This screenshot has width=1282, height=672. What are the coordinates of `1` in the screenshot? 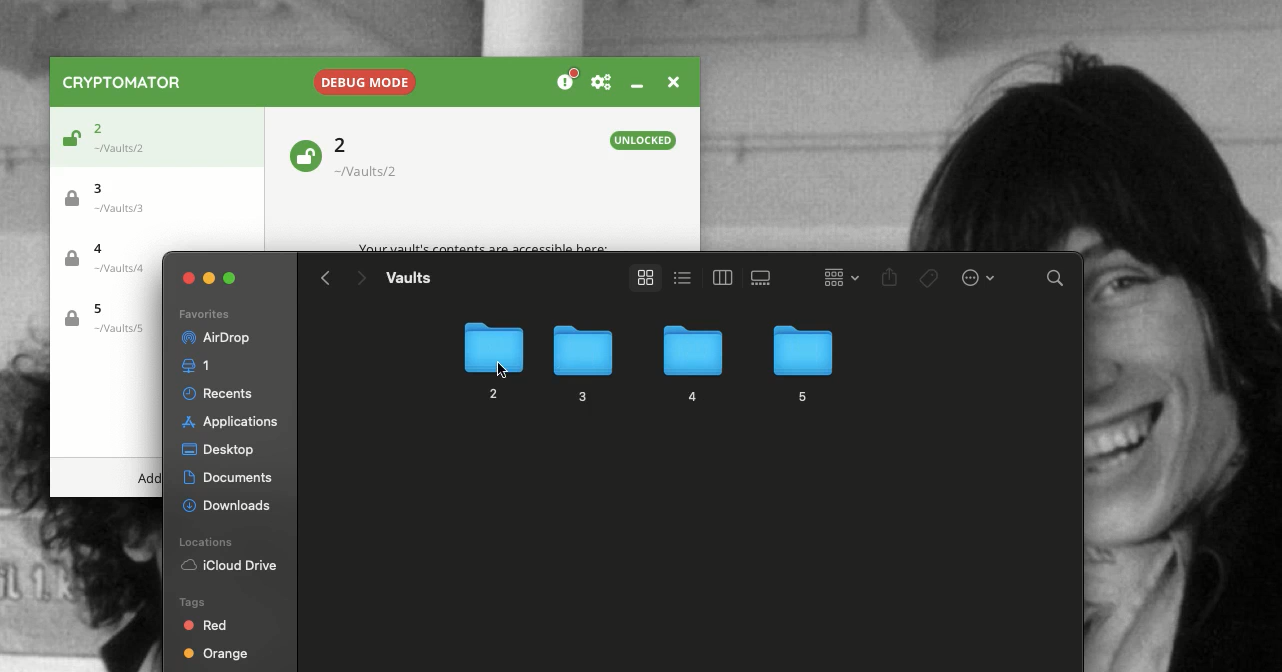 It's located at (200, 366).